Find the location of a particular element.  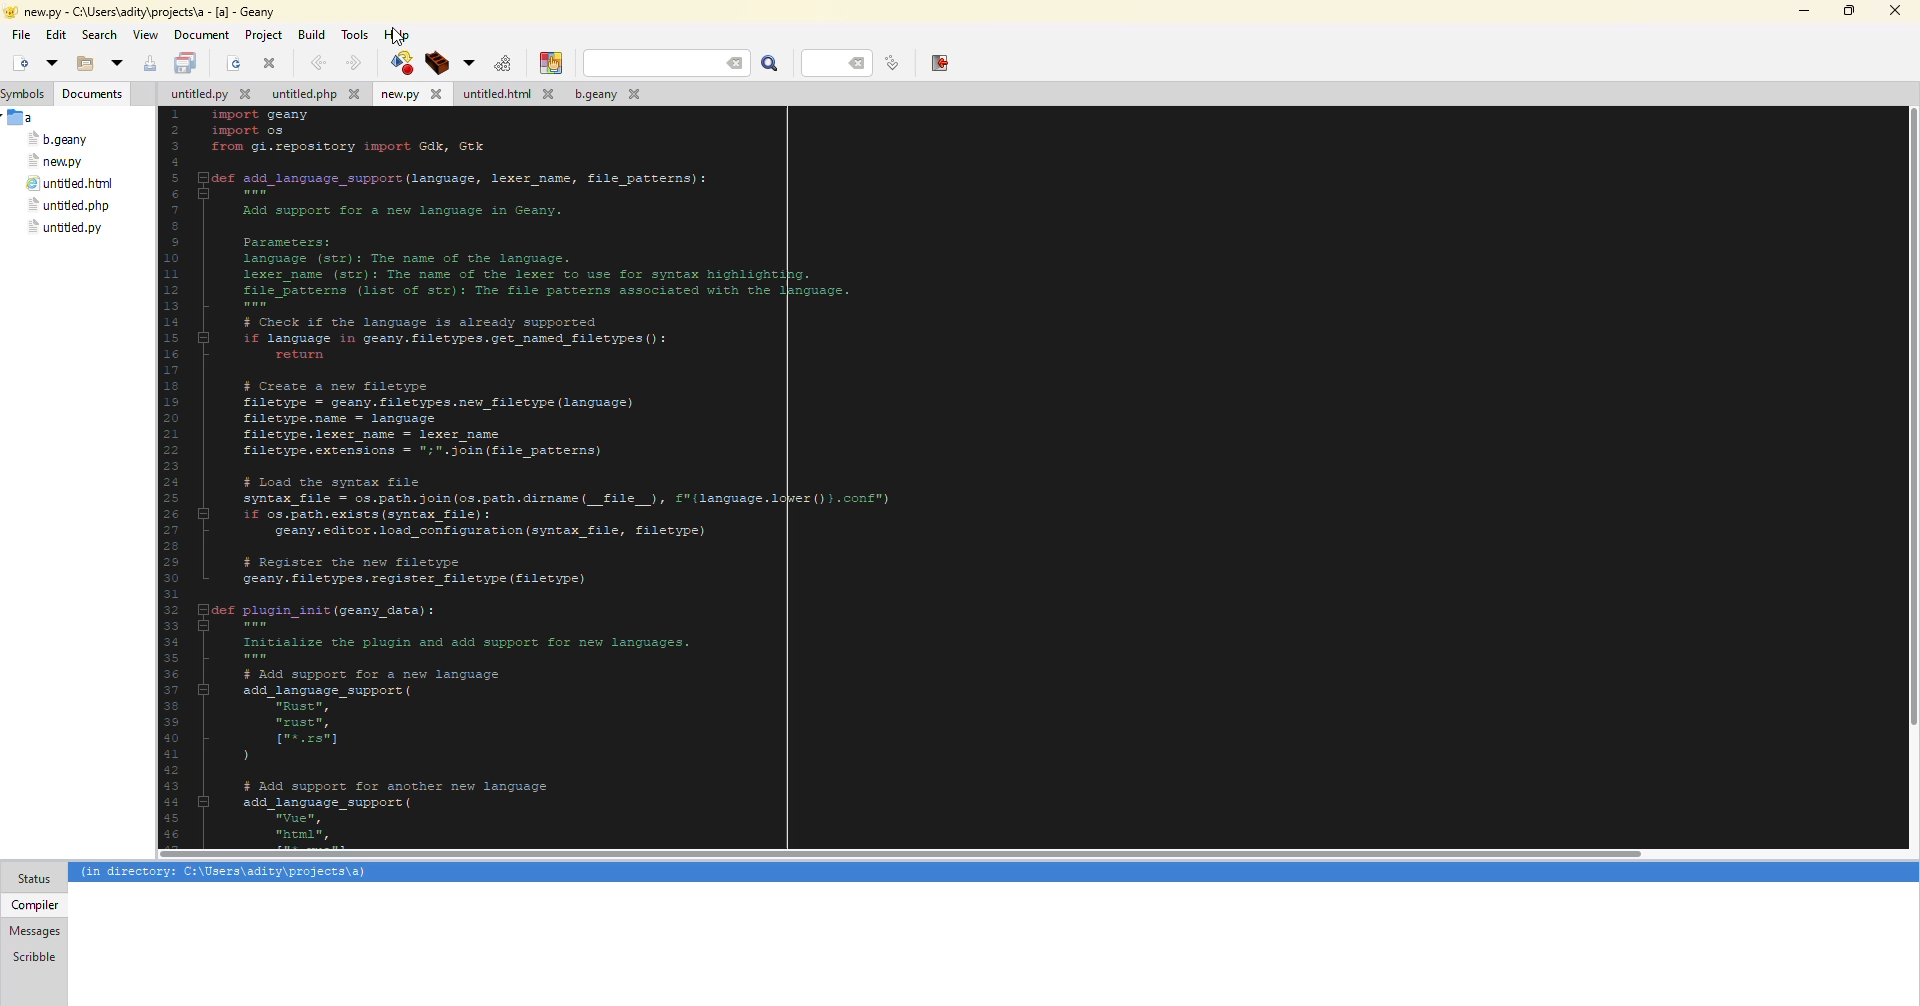

file is located at coordinates (67, 206).